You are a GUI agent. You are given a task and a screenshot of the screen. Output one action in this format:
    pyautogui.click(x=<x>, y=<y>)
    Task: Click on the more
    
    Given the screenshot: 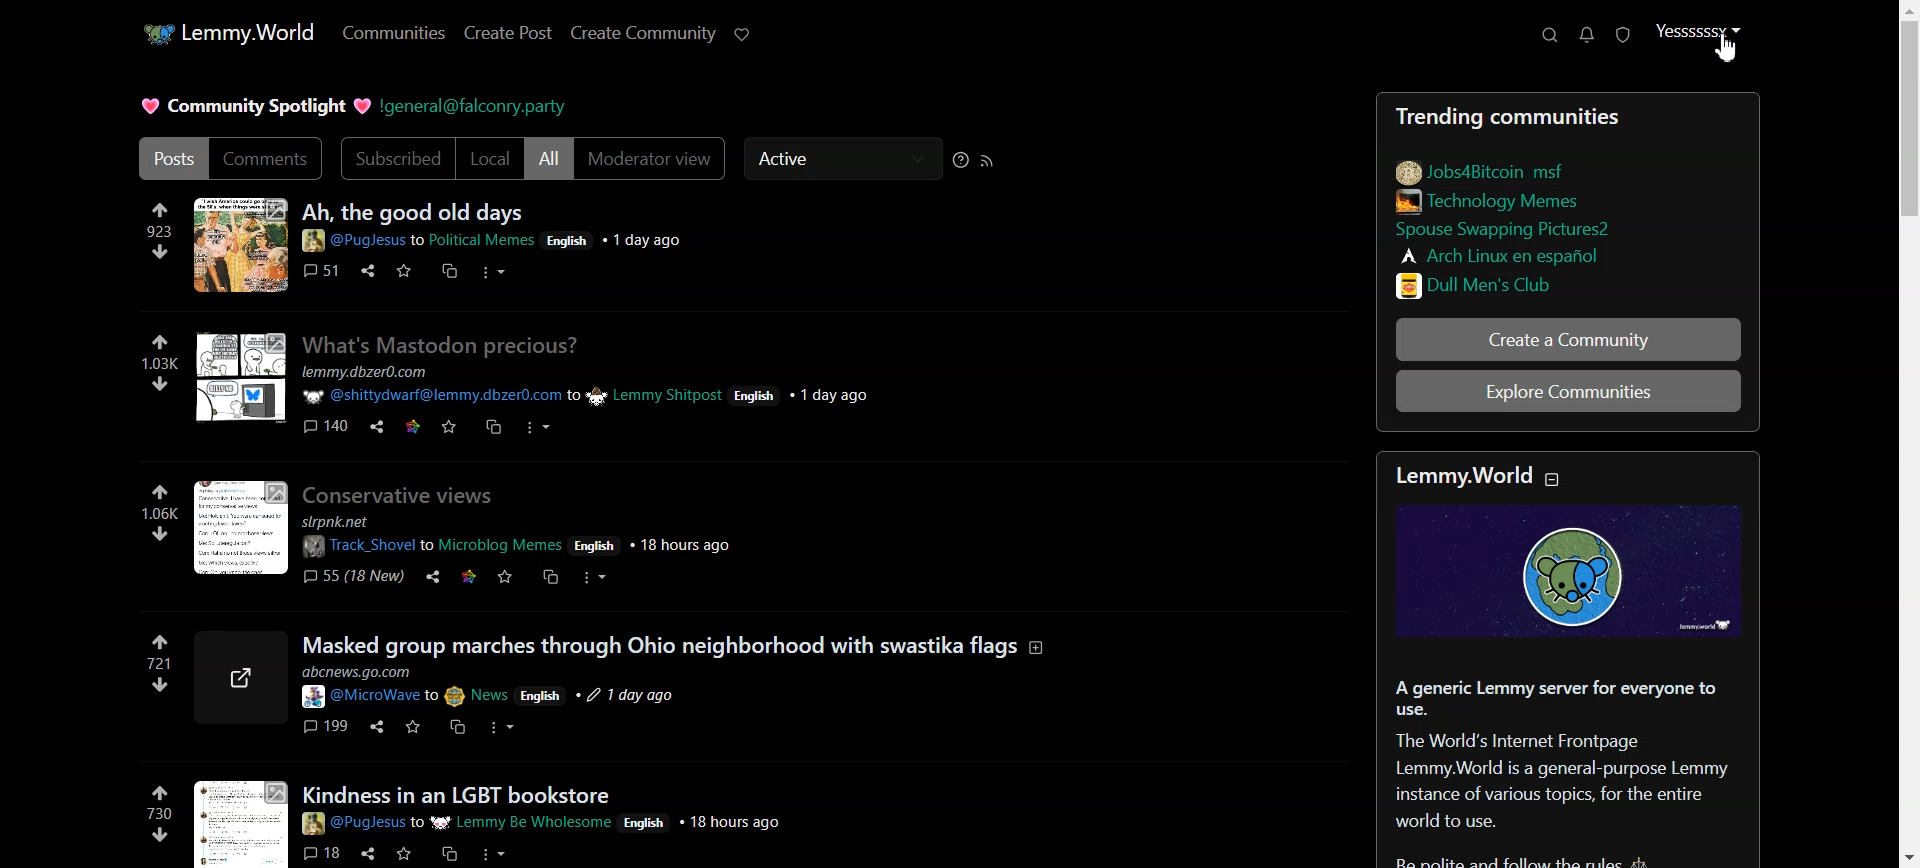 What is the action you would take?
    pyautogui.click(x=534, y=425)
    